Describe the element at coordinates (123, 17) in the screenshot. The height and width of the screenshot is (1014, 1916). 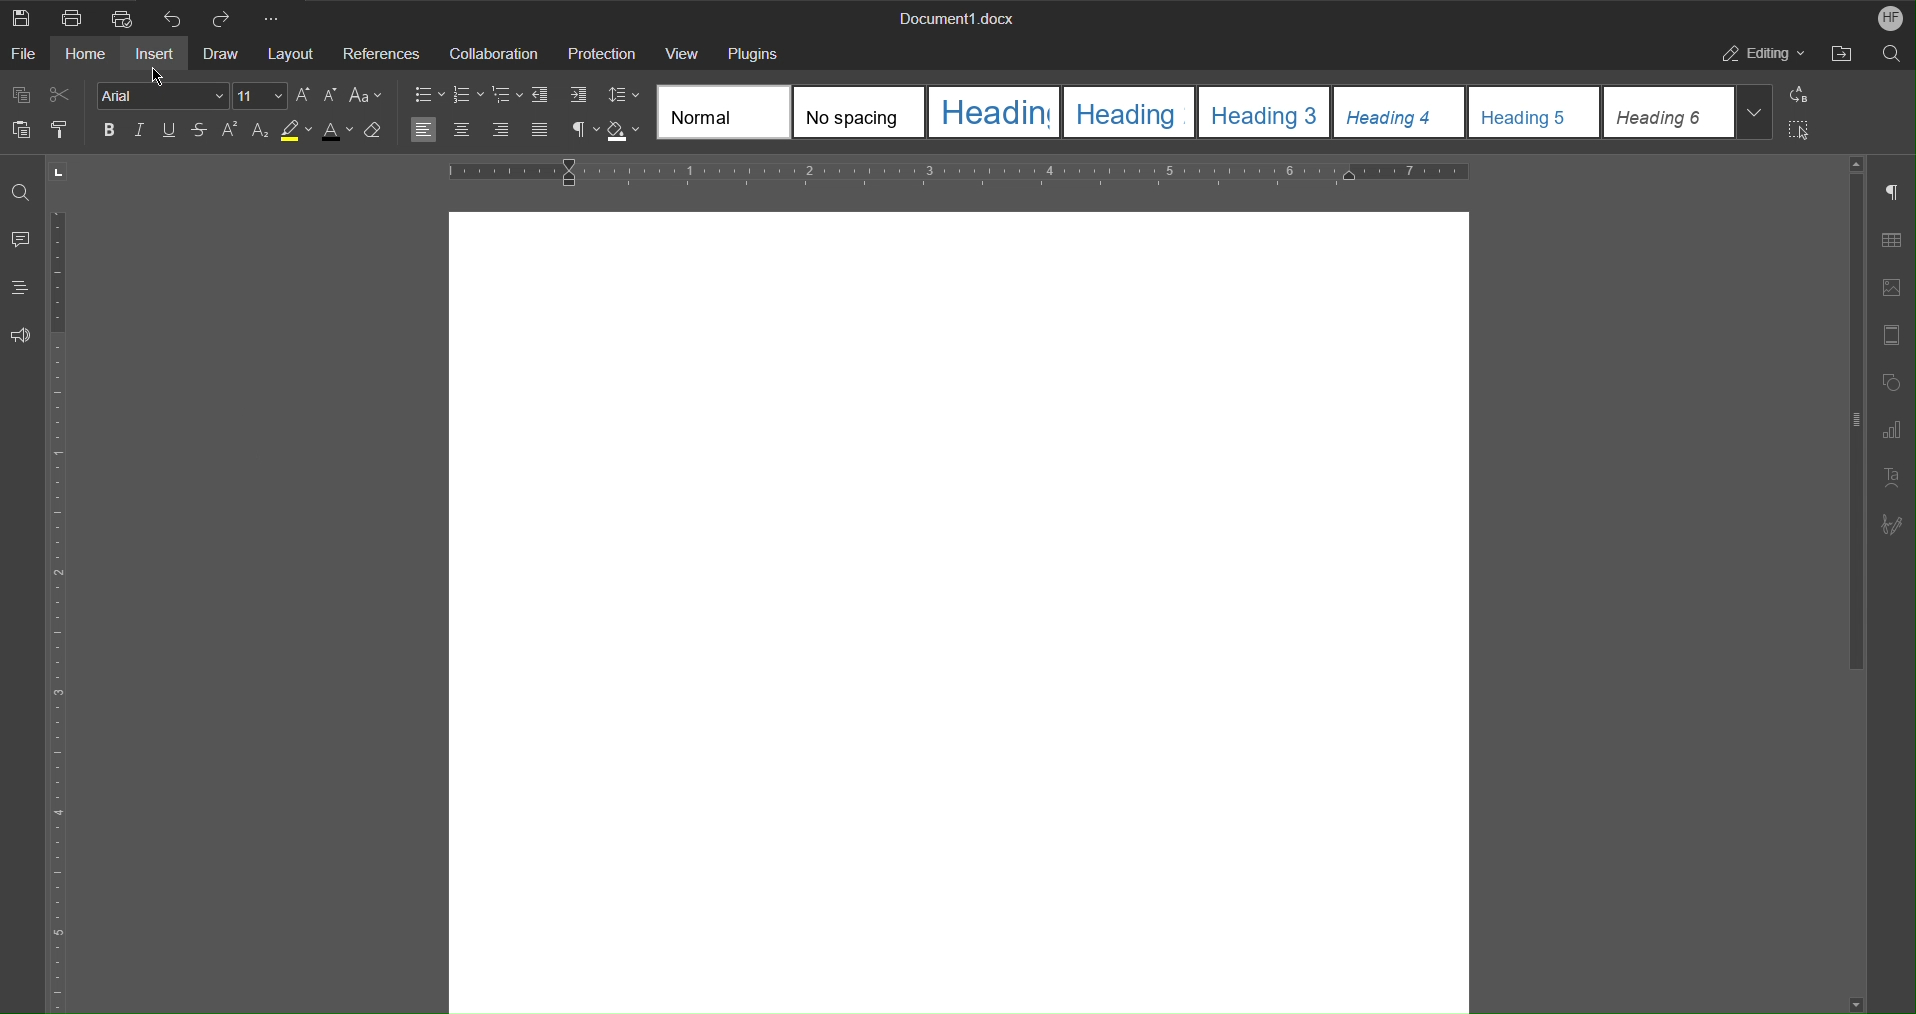
I see `Quick Print` at that location.